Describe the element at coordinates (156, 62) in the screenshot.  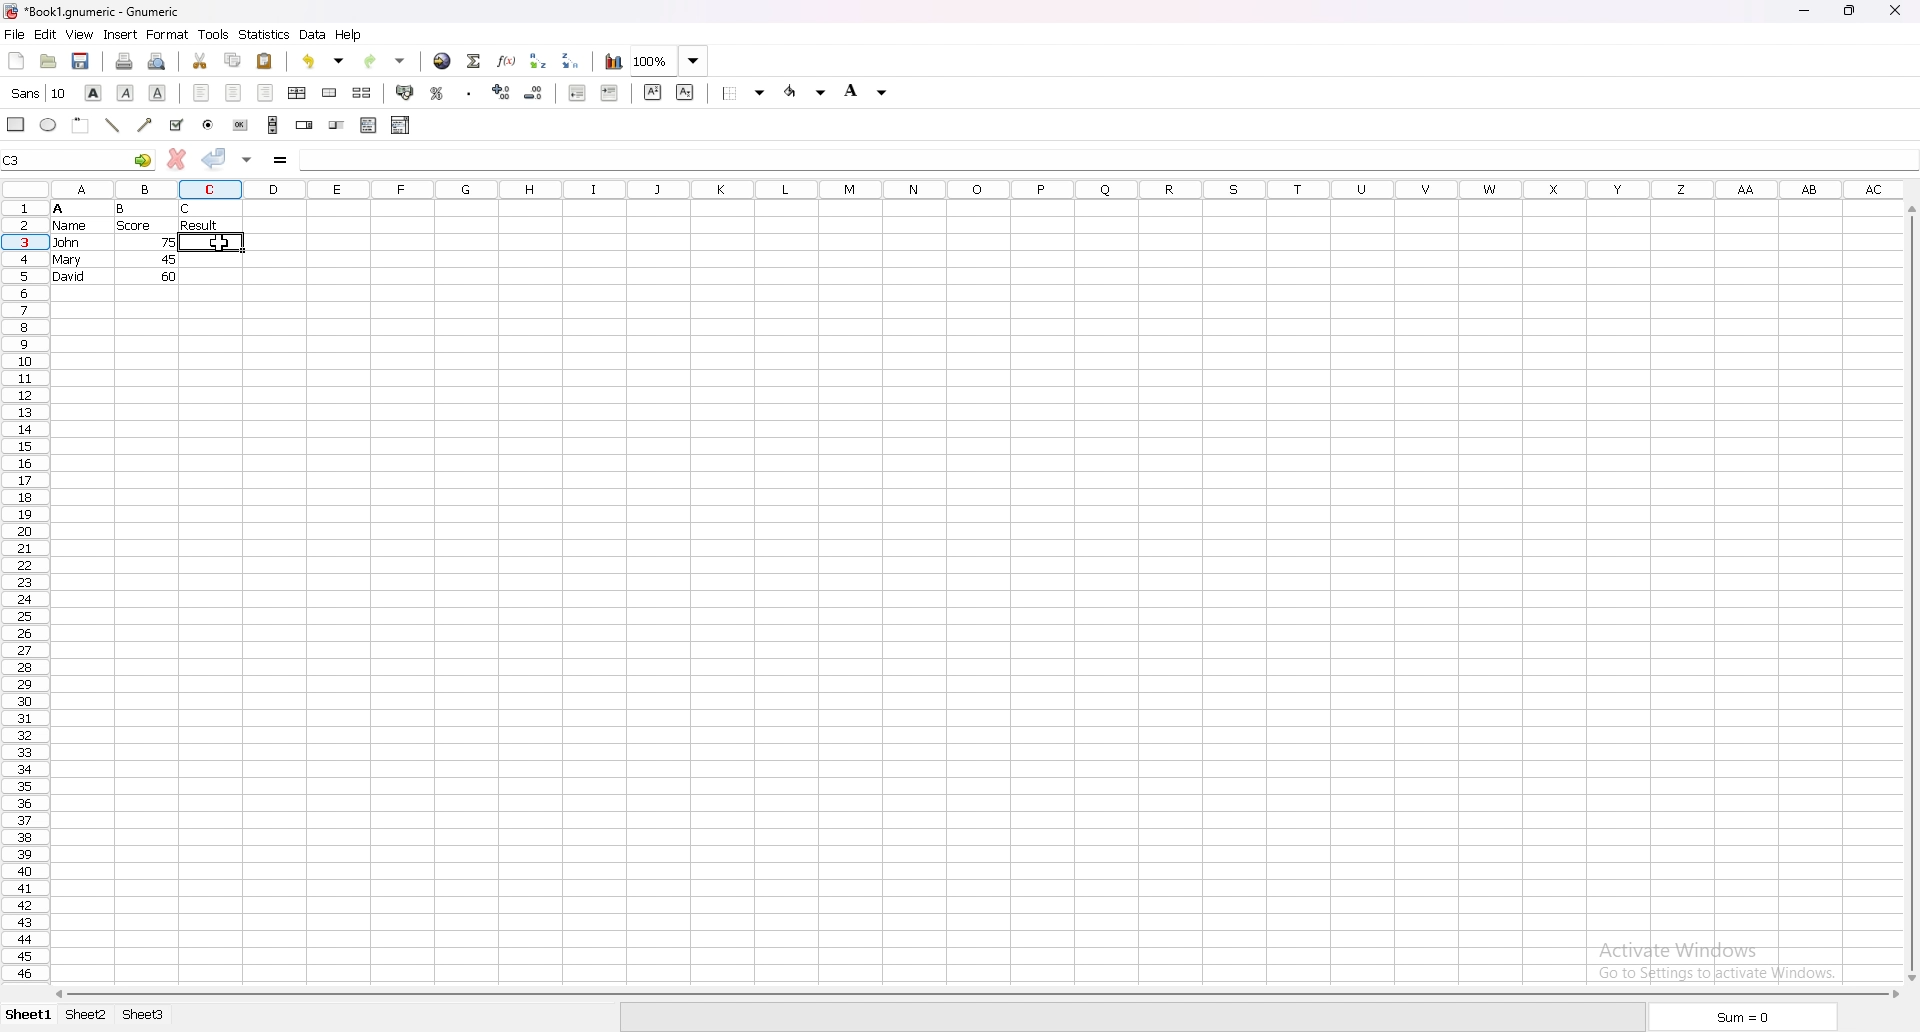
I see `print preview` at that location.